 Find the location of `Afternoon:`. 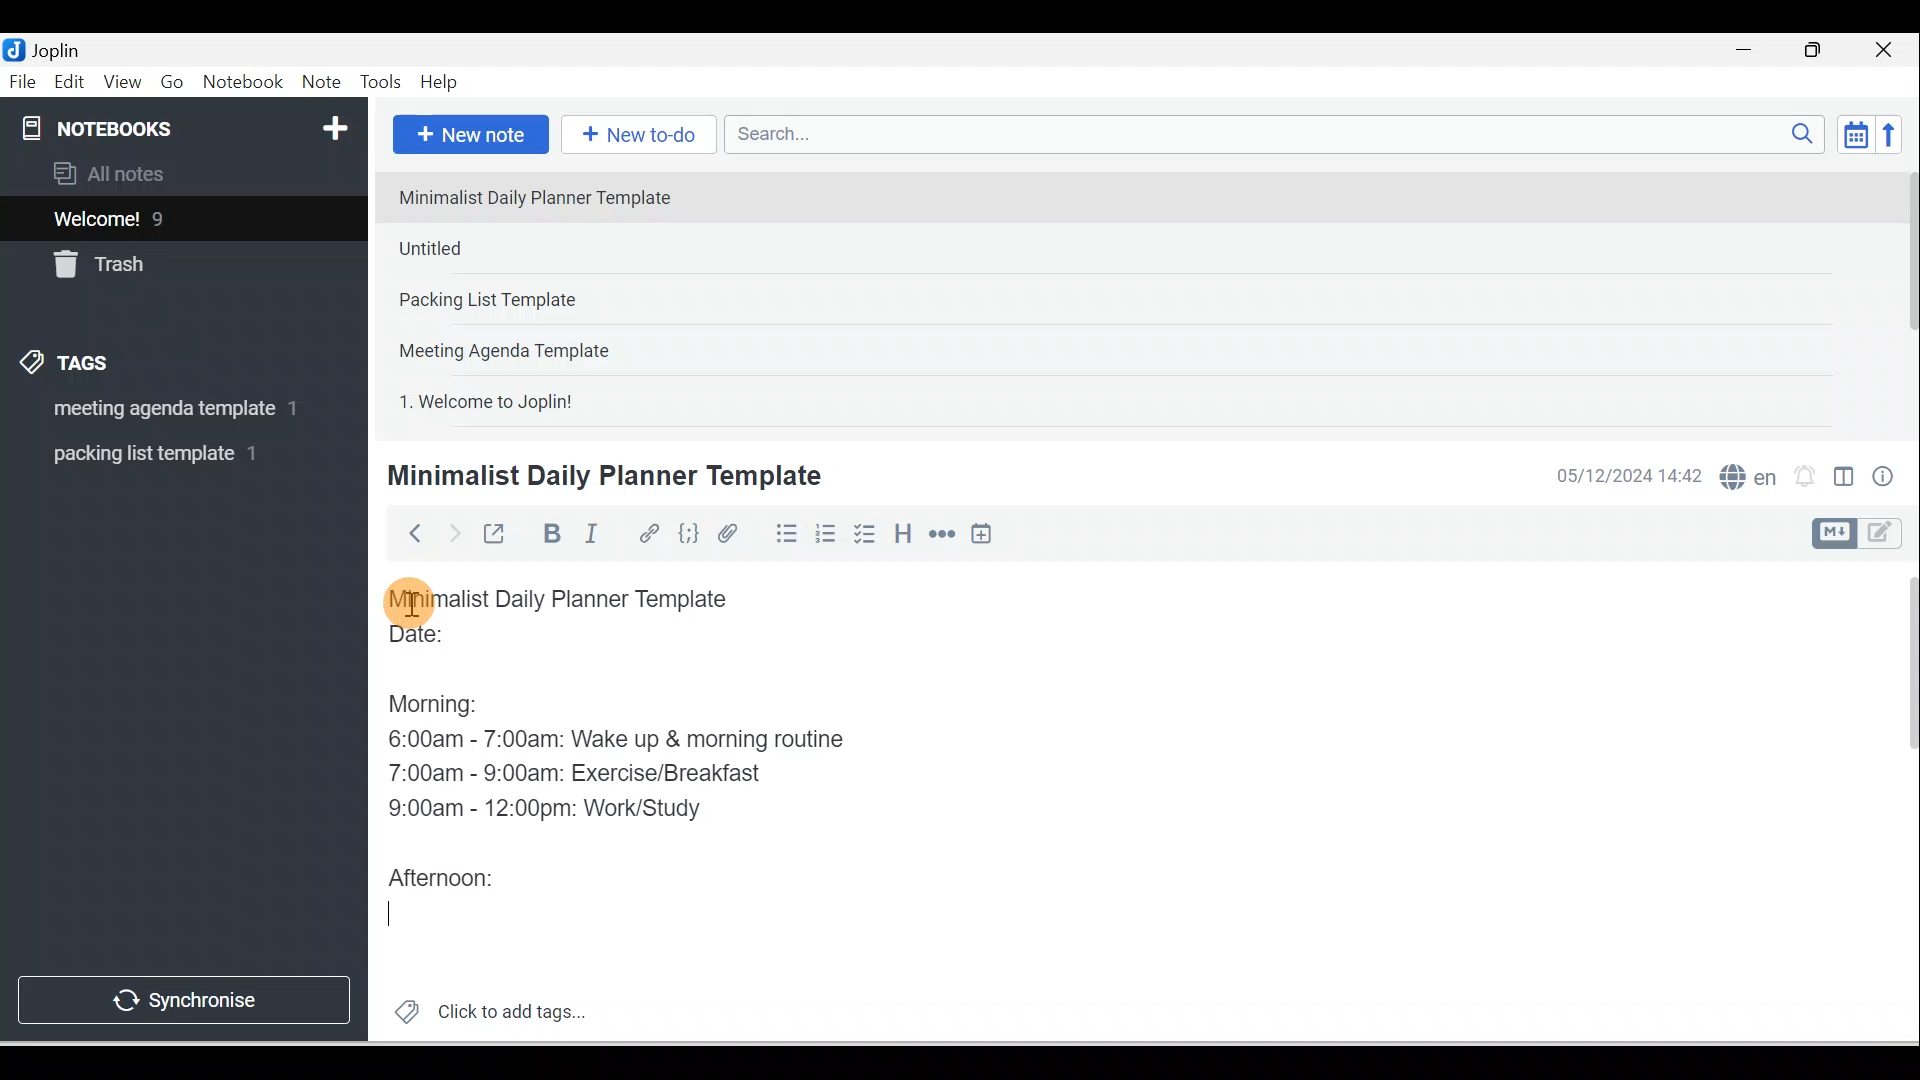

Afternoon: is located at coordinates (448, 874).